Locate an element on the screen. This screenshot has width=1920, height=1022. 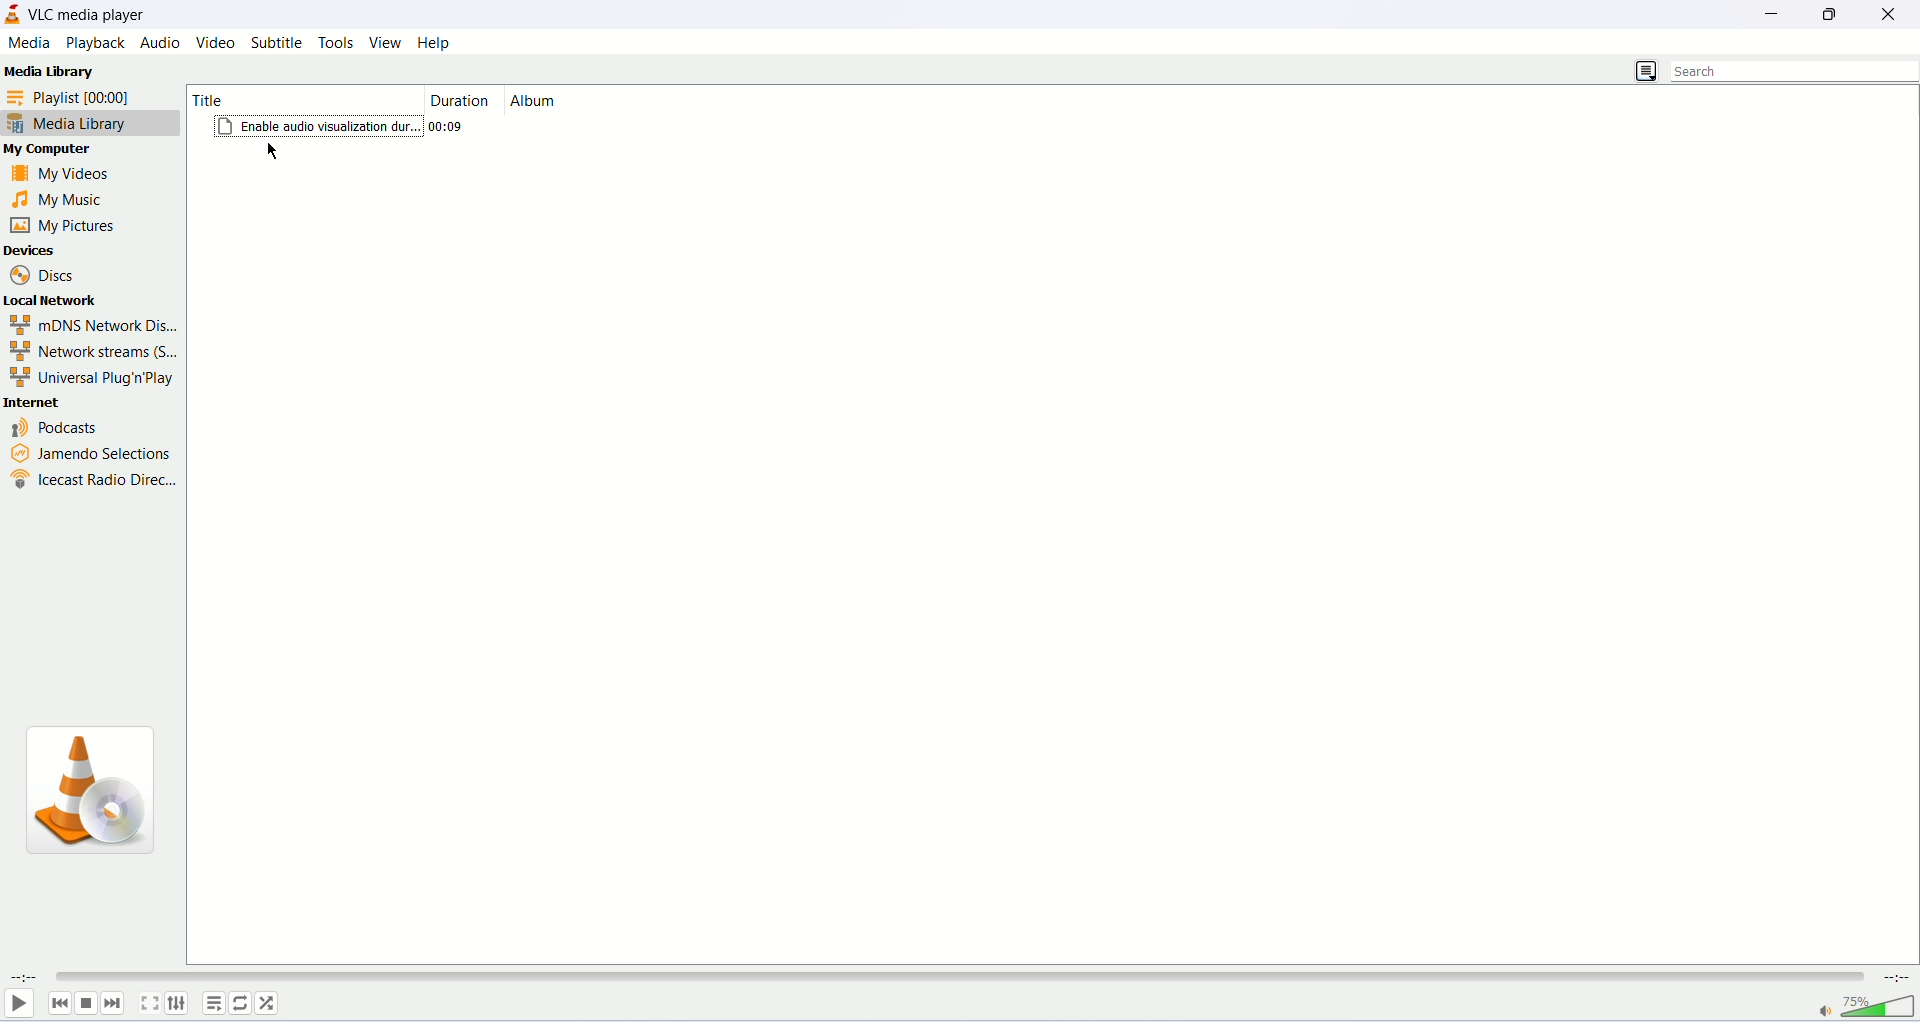
previous is located at coordinates (60, 1003).